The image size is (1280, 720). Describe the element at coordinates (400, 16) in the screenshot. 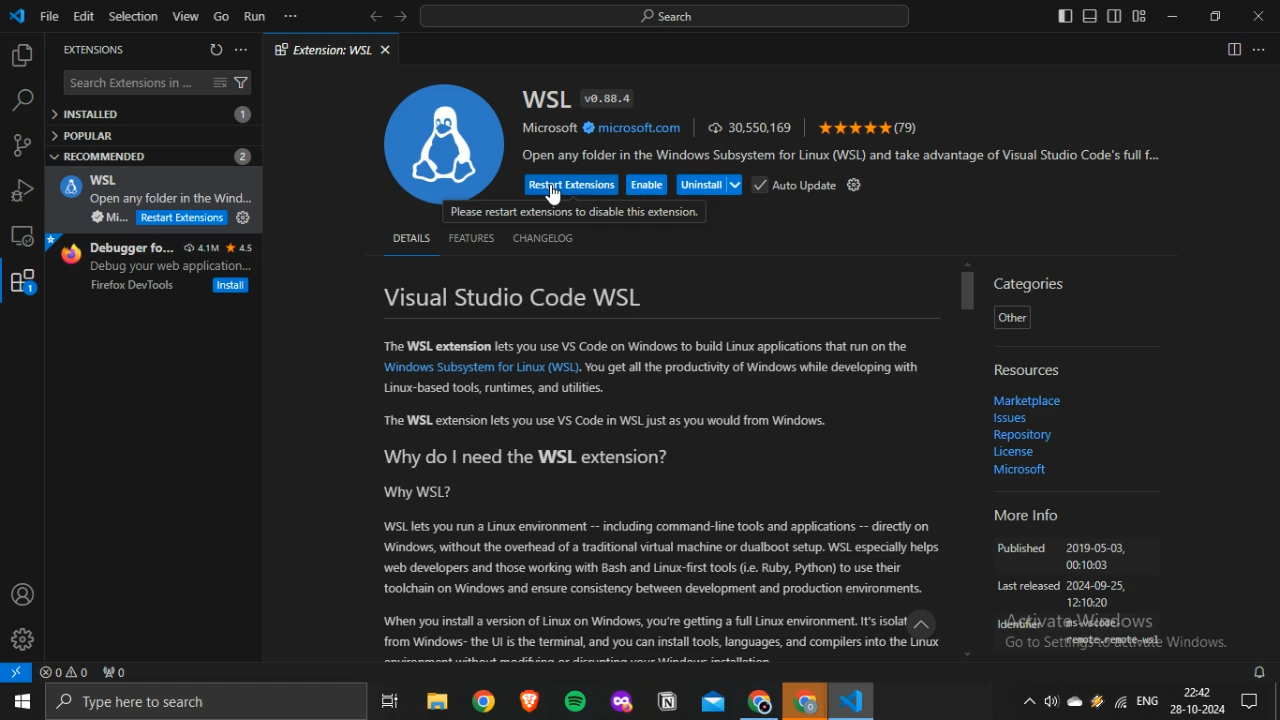

I see `forward` at that location.